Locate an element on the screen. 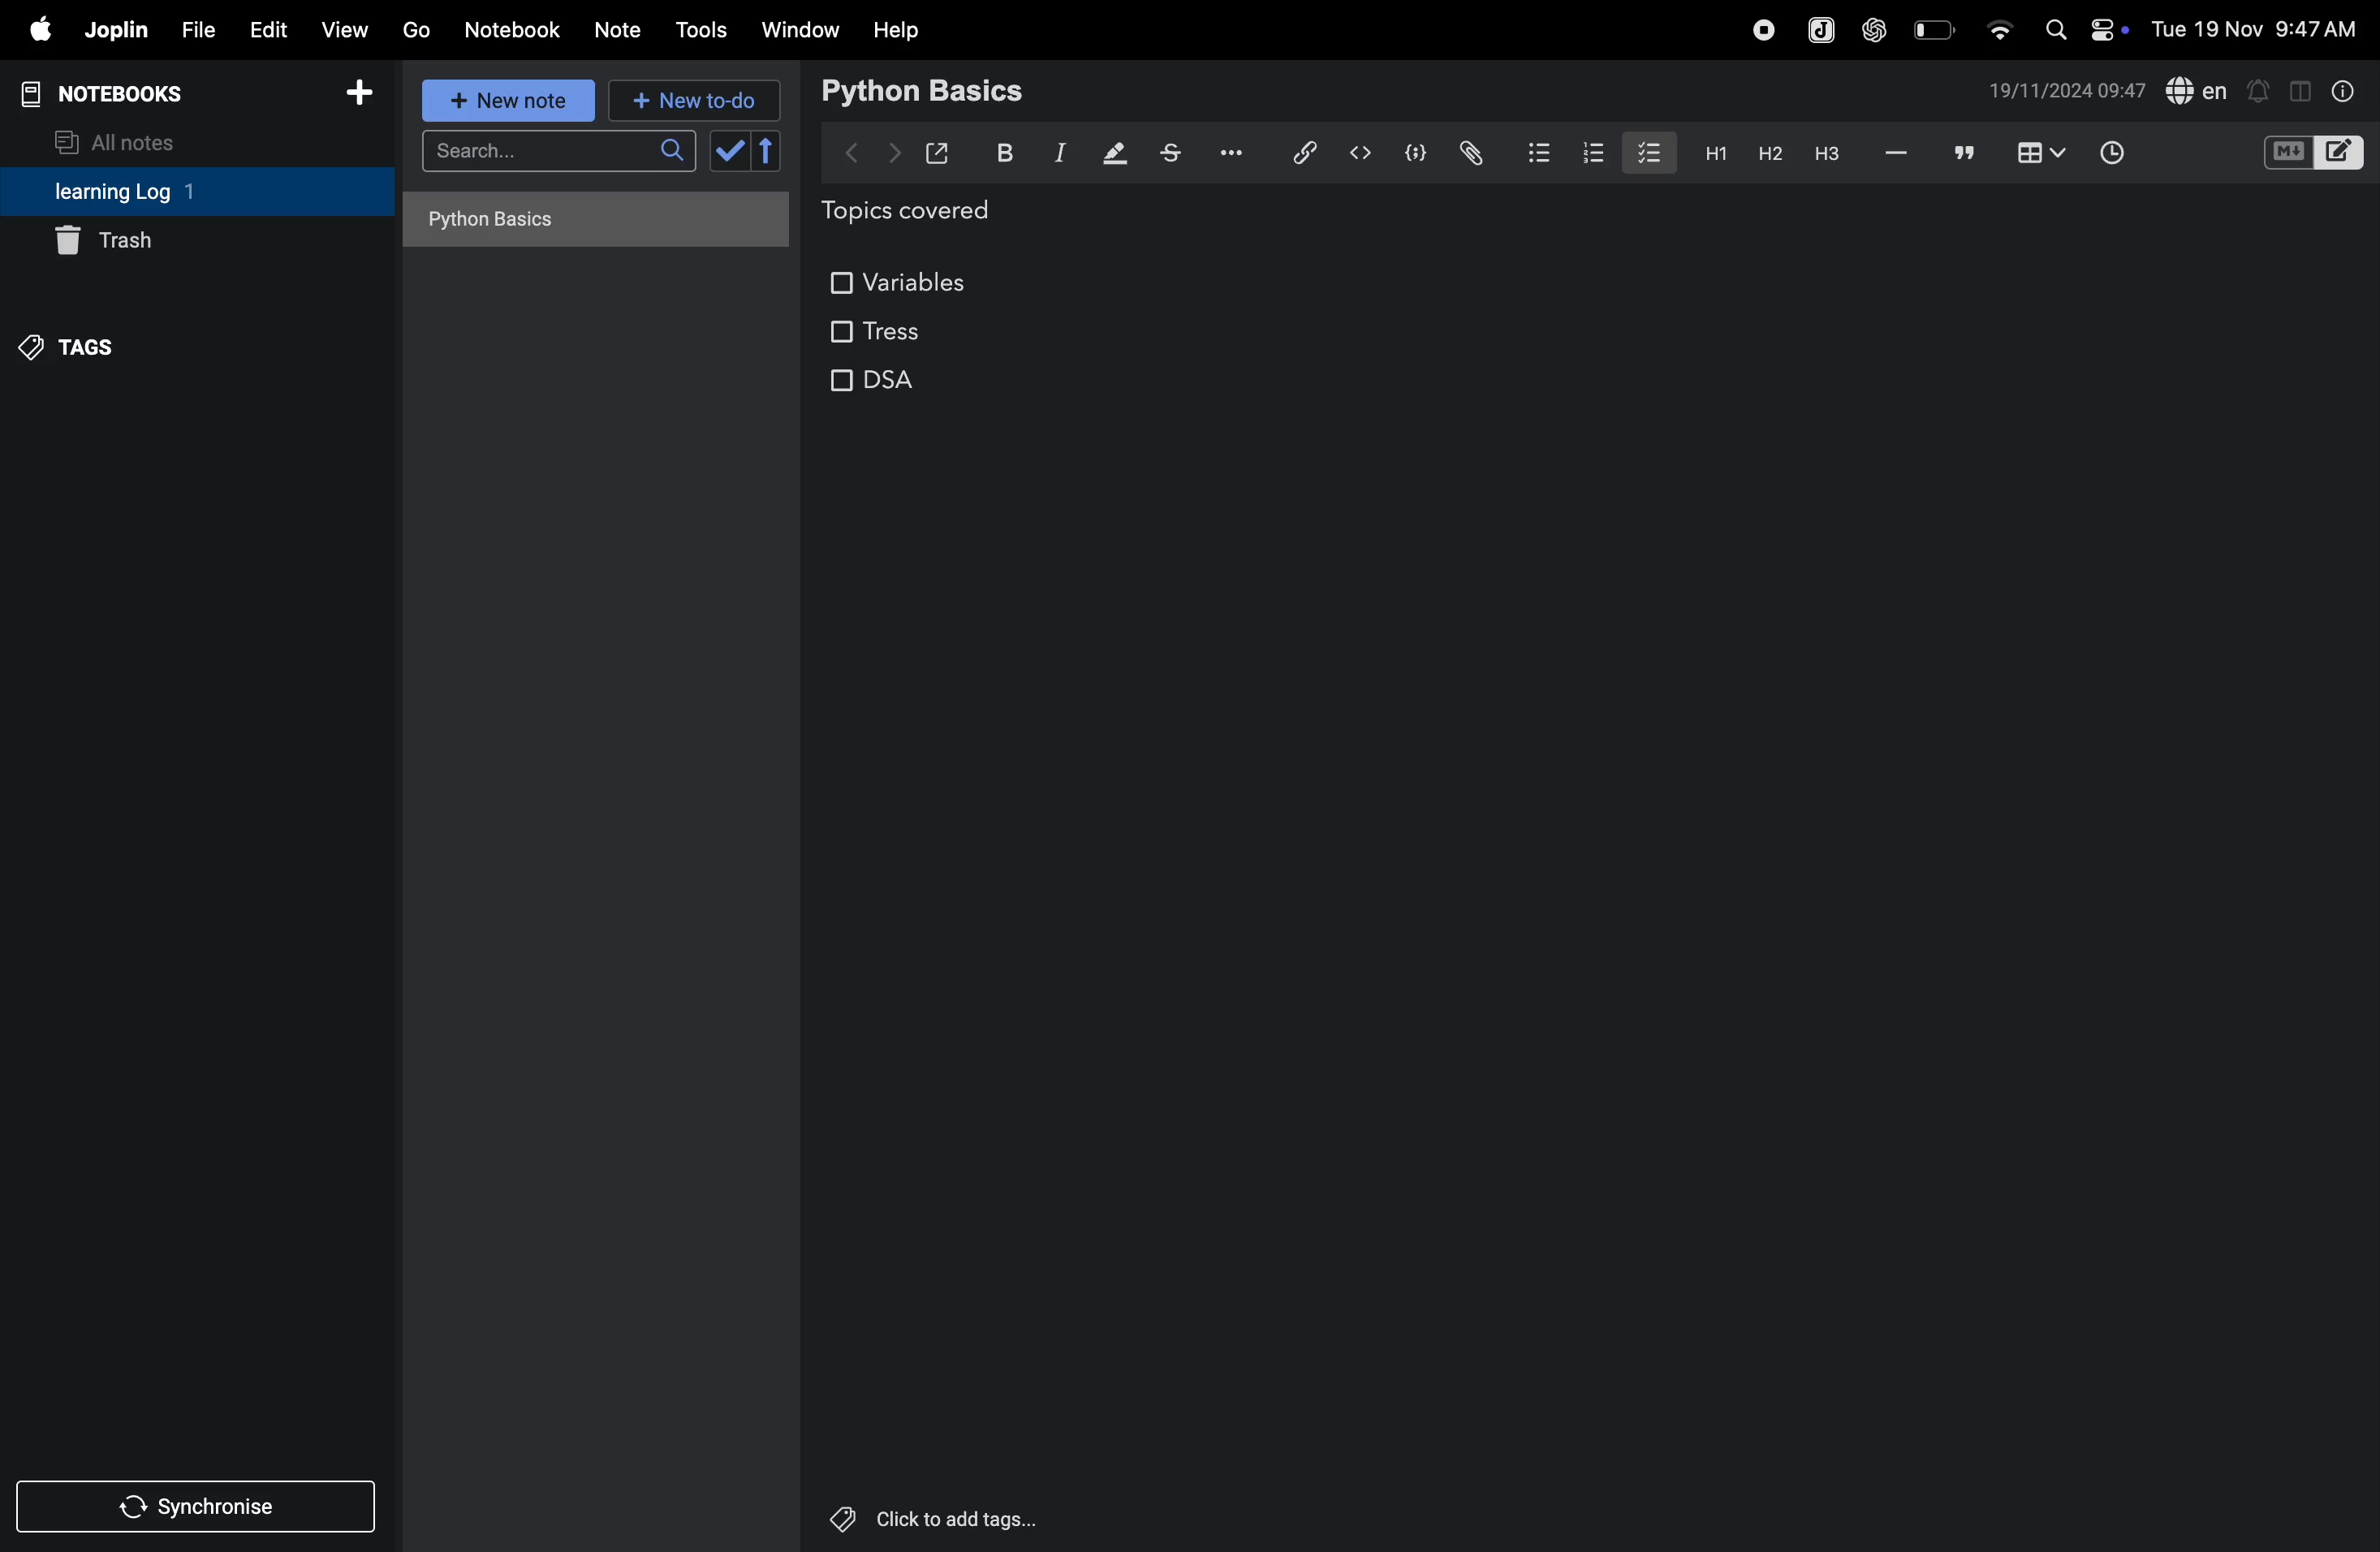  h1 is located at coordinates (1710, 153).